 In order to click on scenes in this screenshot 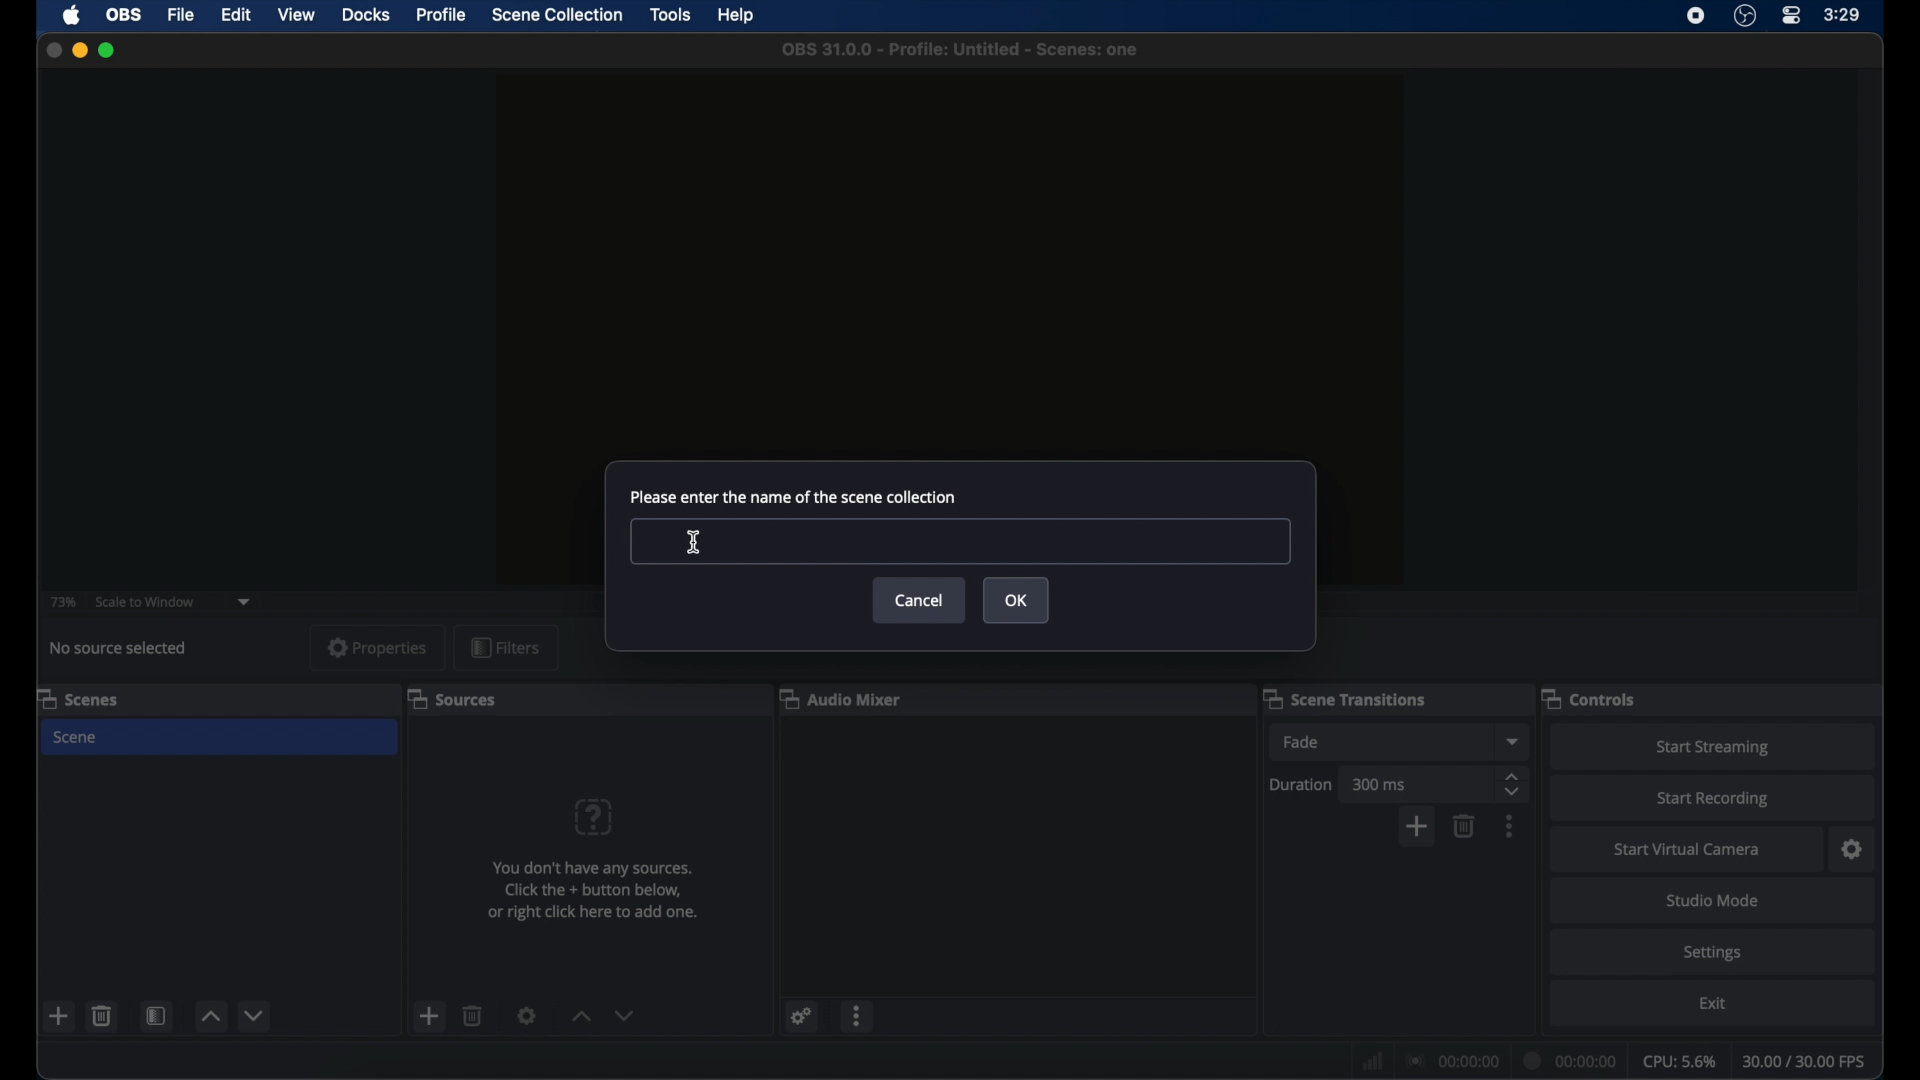, I will do `click(79, 698)`.